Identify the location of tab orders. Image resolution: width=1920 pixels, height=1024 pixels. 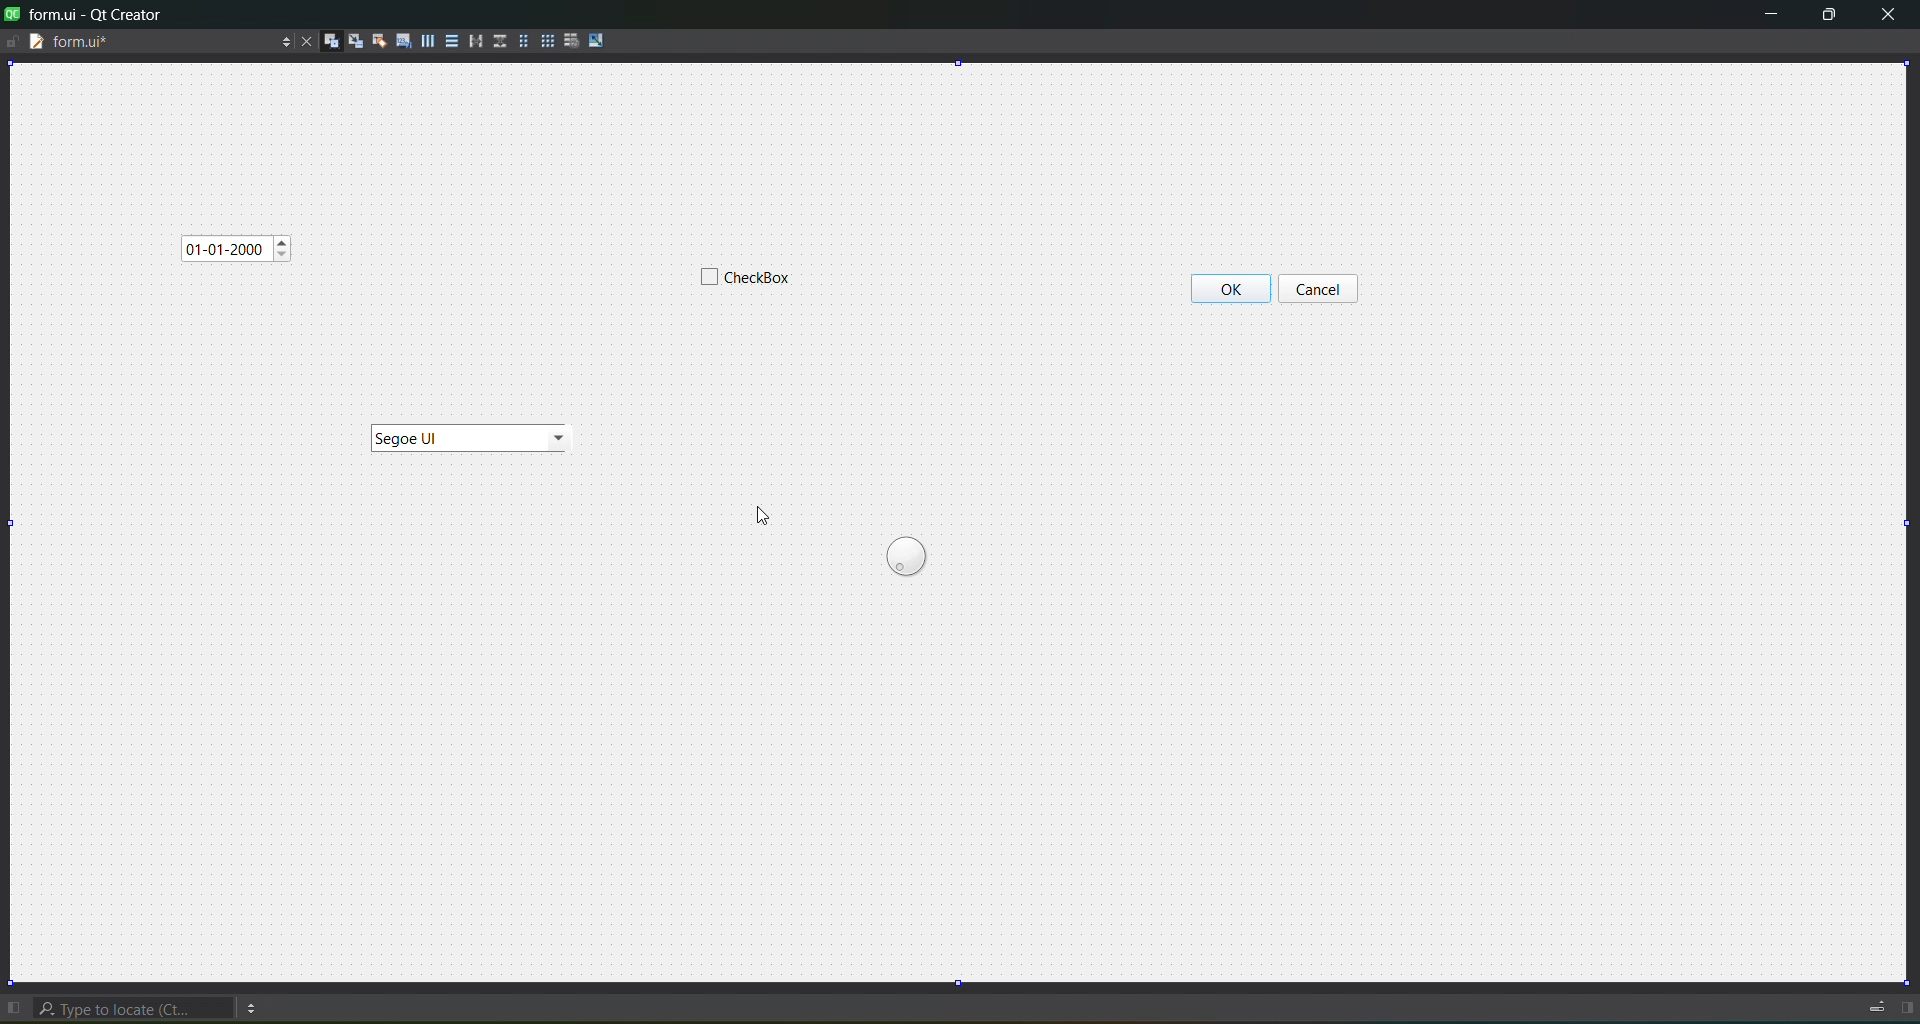
(398, 41).